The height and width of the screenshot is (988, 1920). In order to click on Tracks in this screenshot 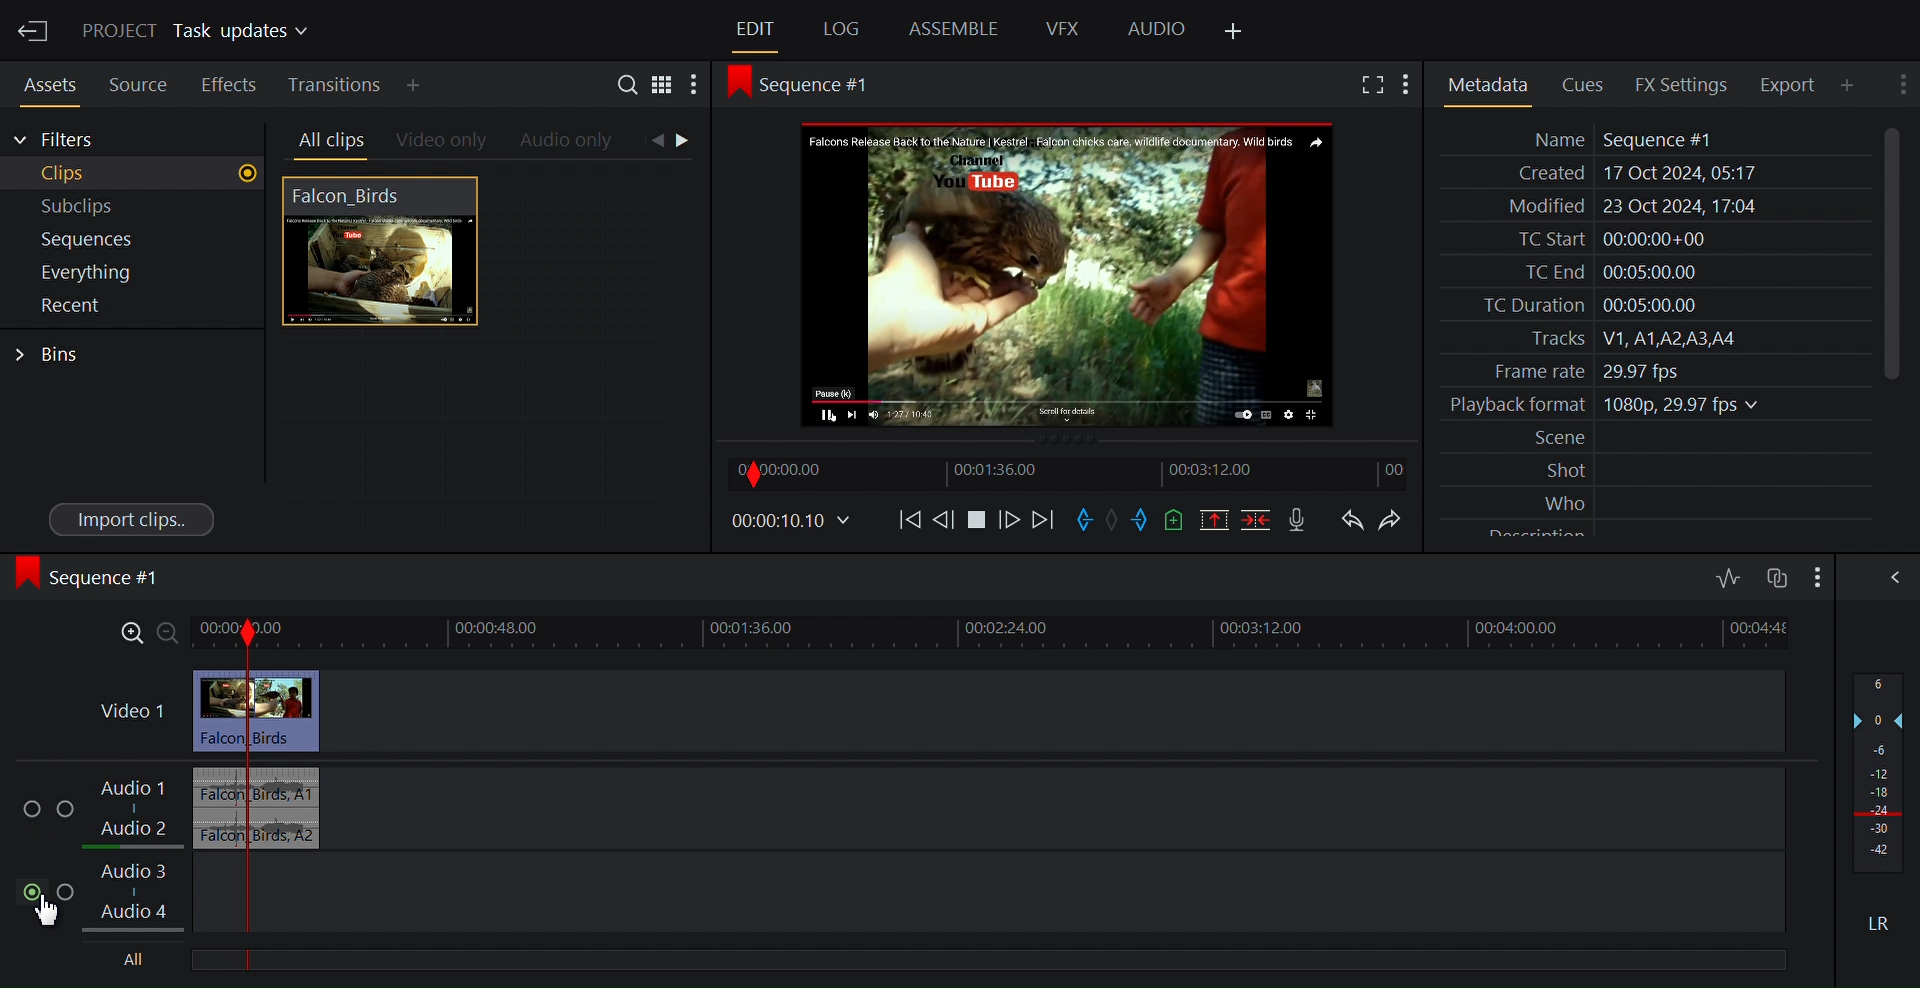, I will do `click(1653, 339)`.